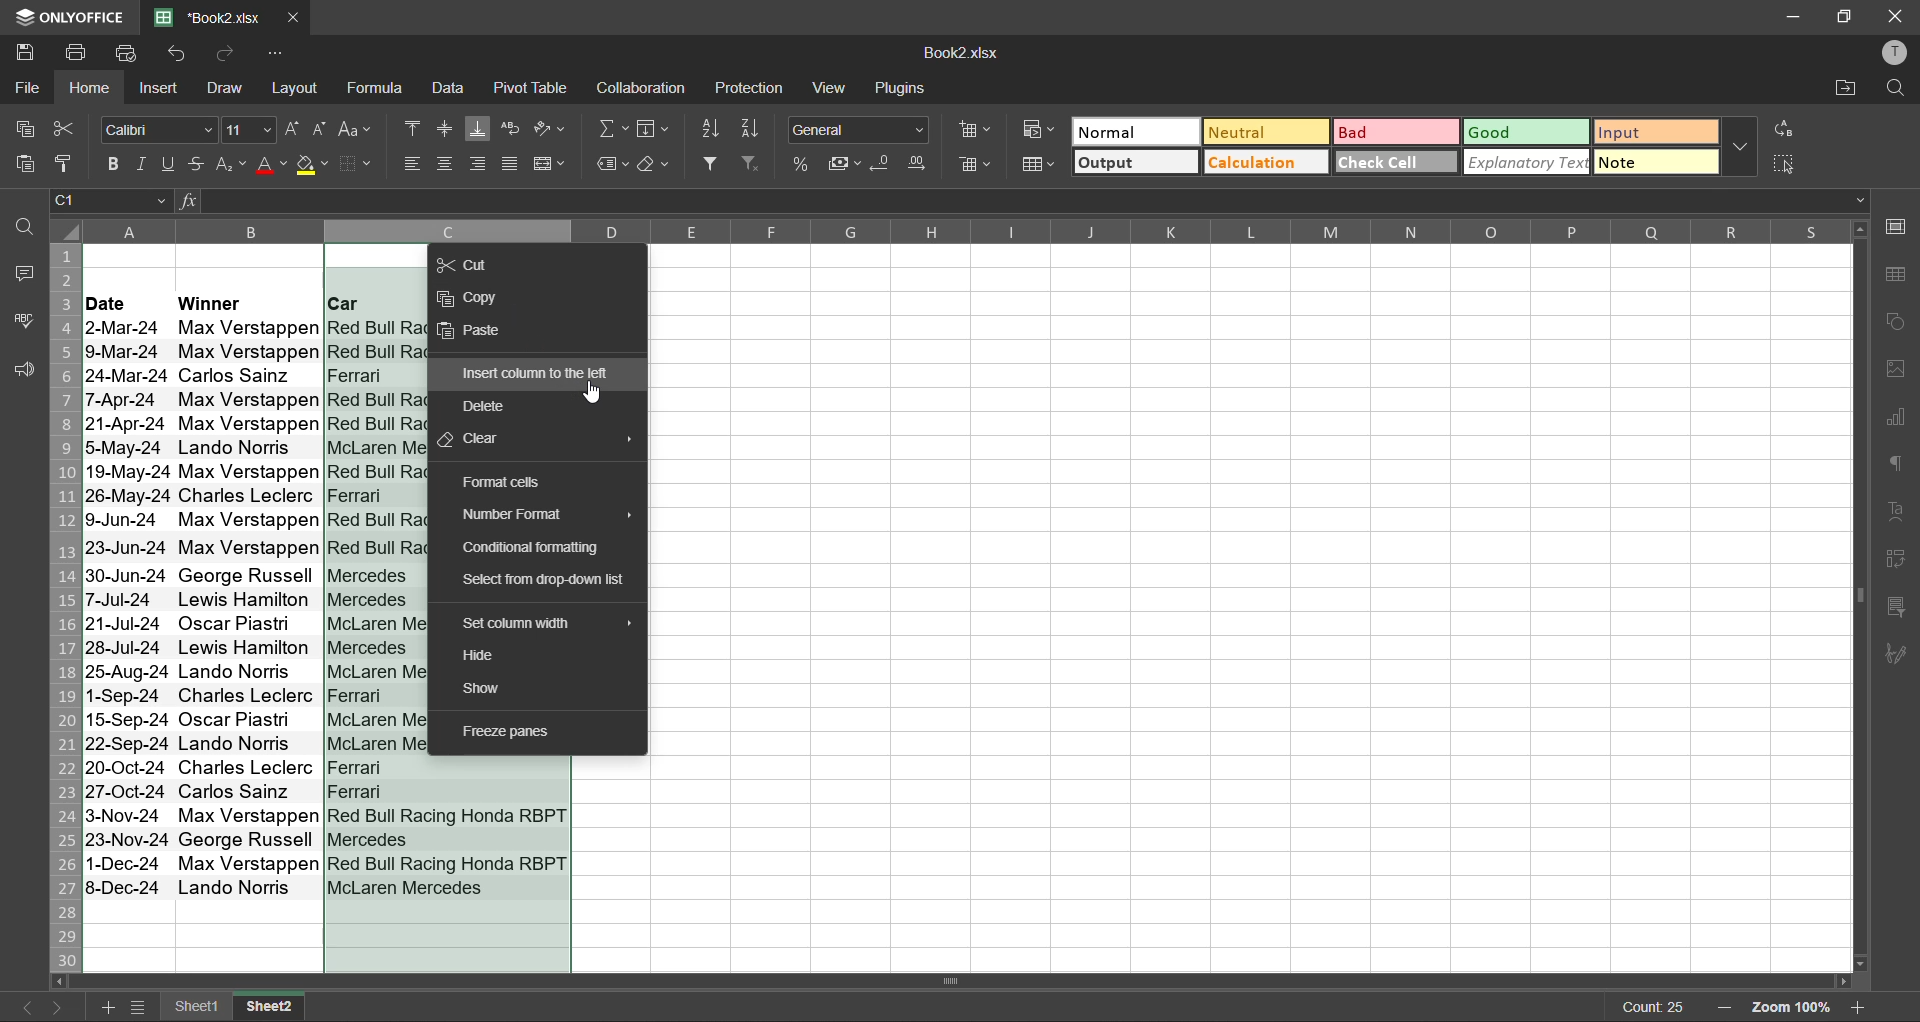 The image size is (1920, 1022). Describe the element at coordinates (1653, 165) in the screenshot. I see `note` at that location.